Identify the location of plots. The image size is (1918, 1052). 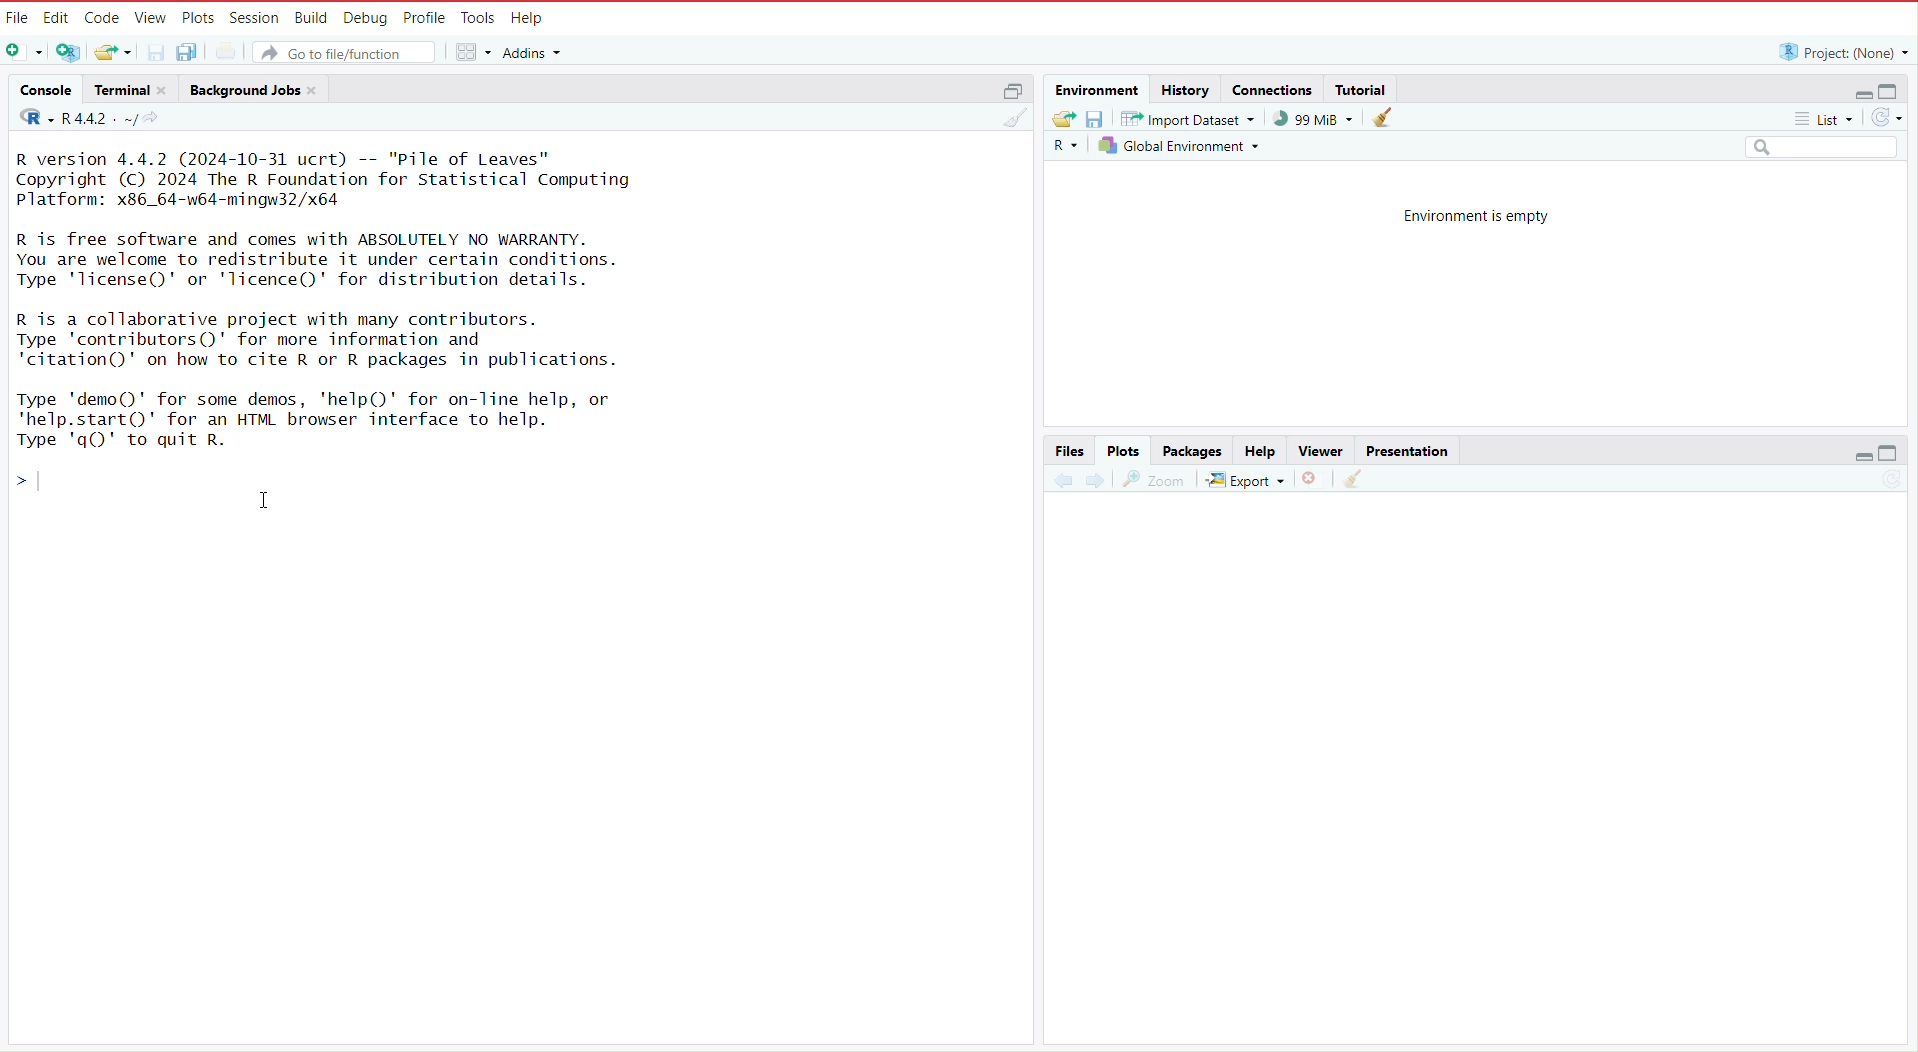
(199, 15).